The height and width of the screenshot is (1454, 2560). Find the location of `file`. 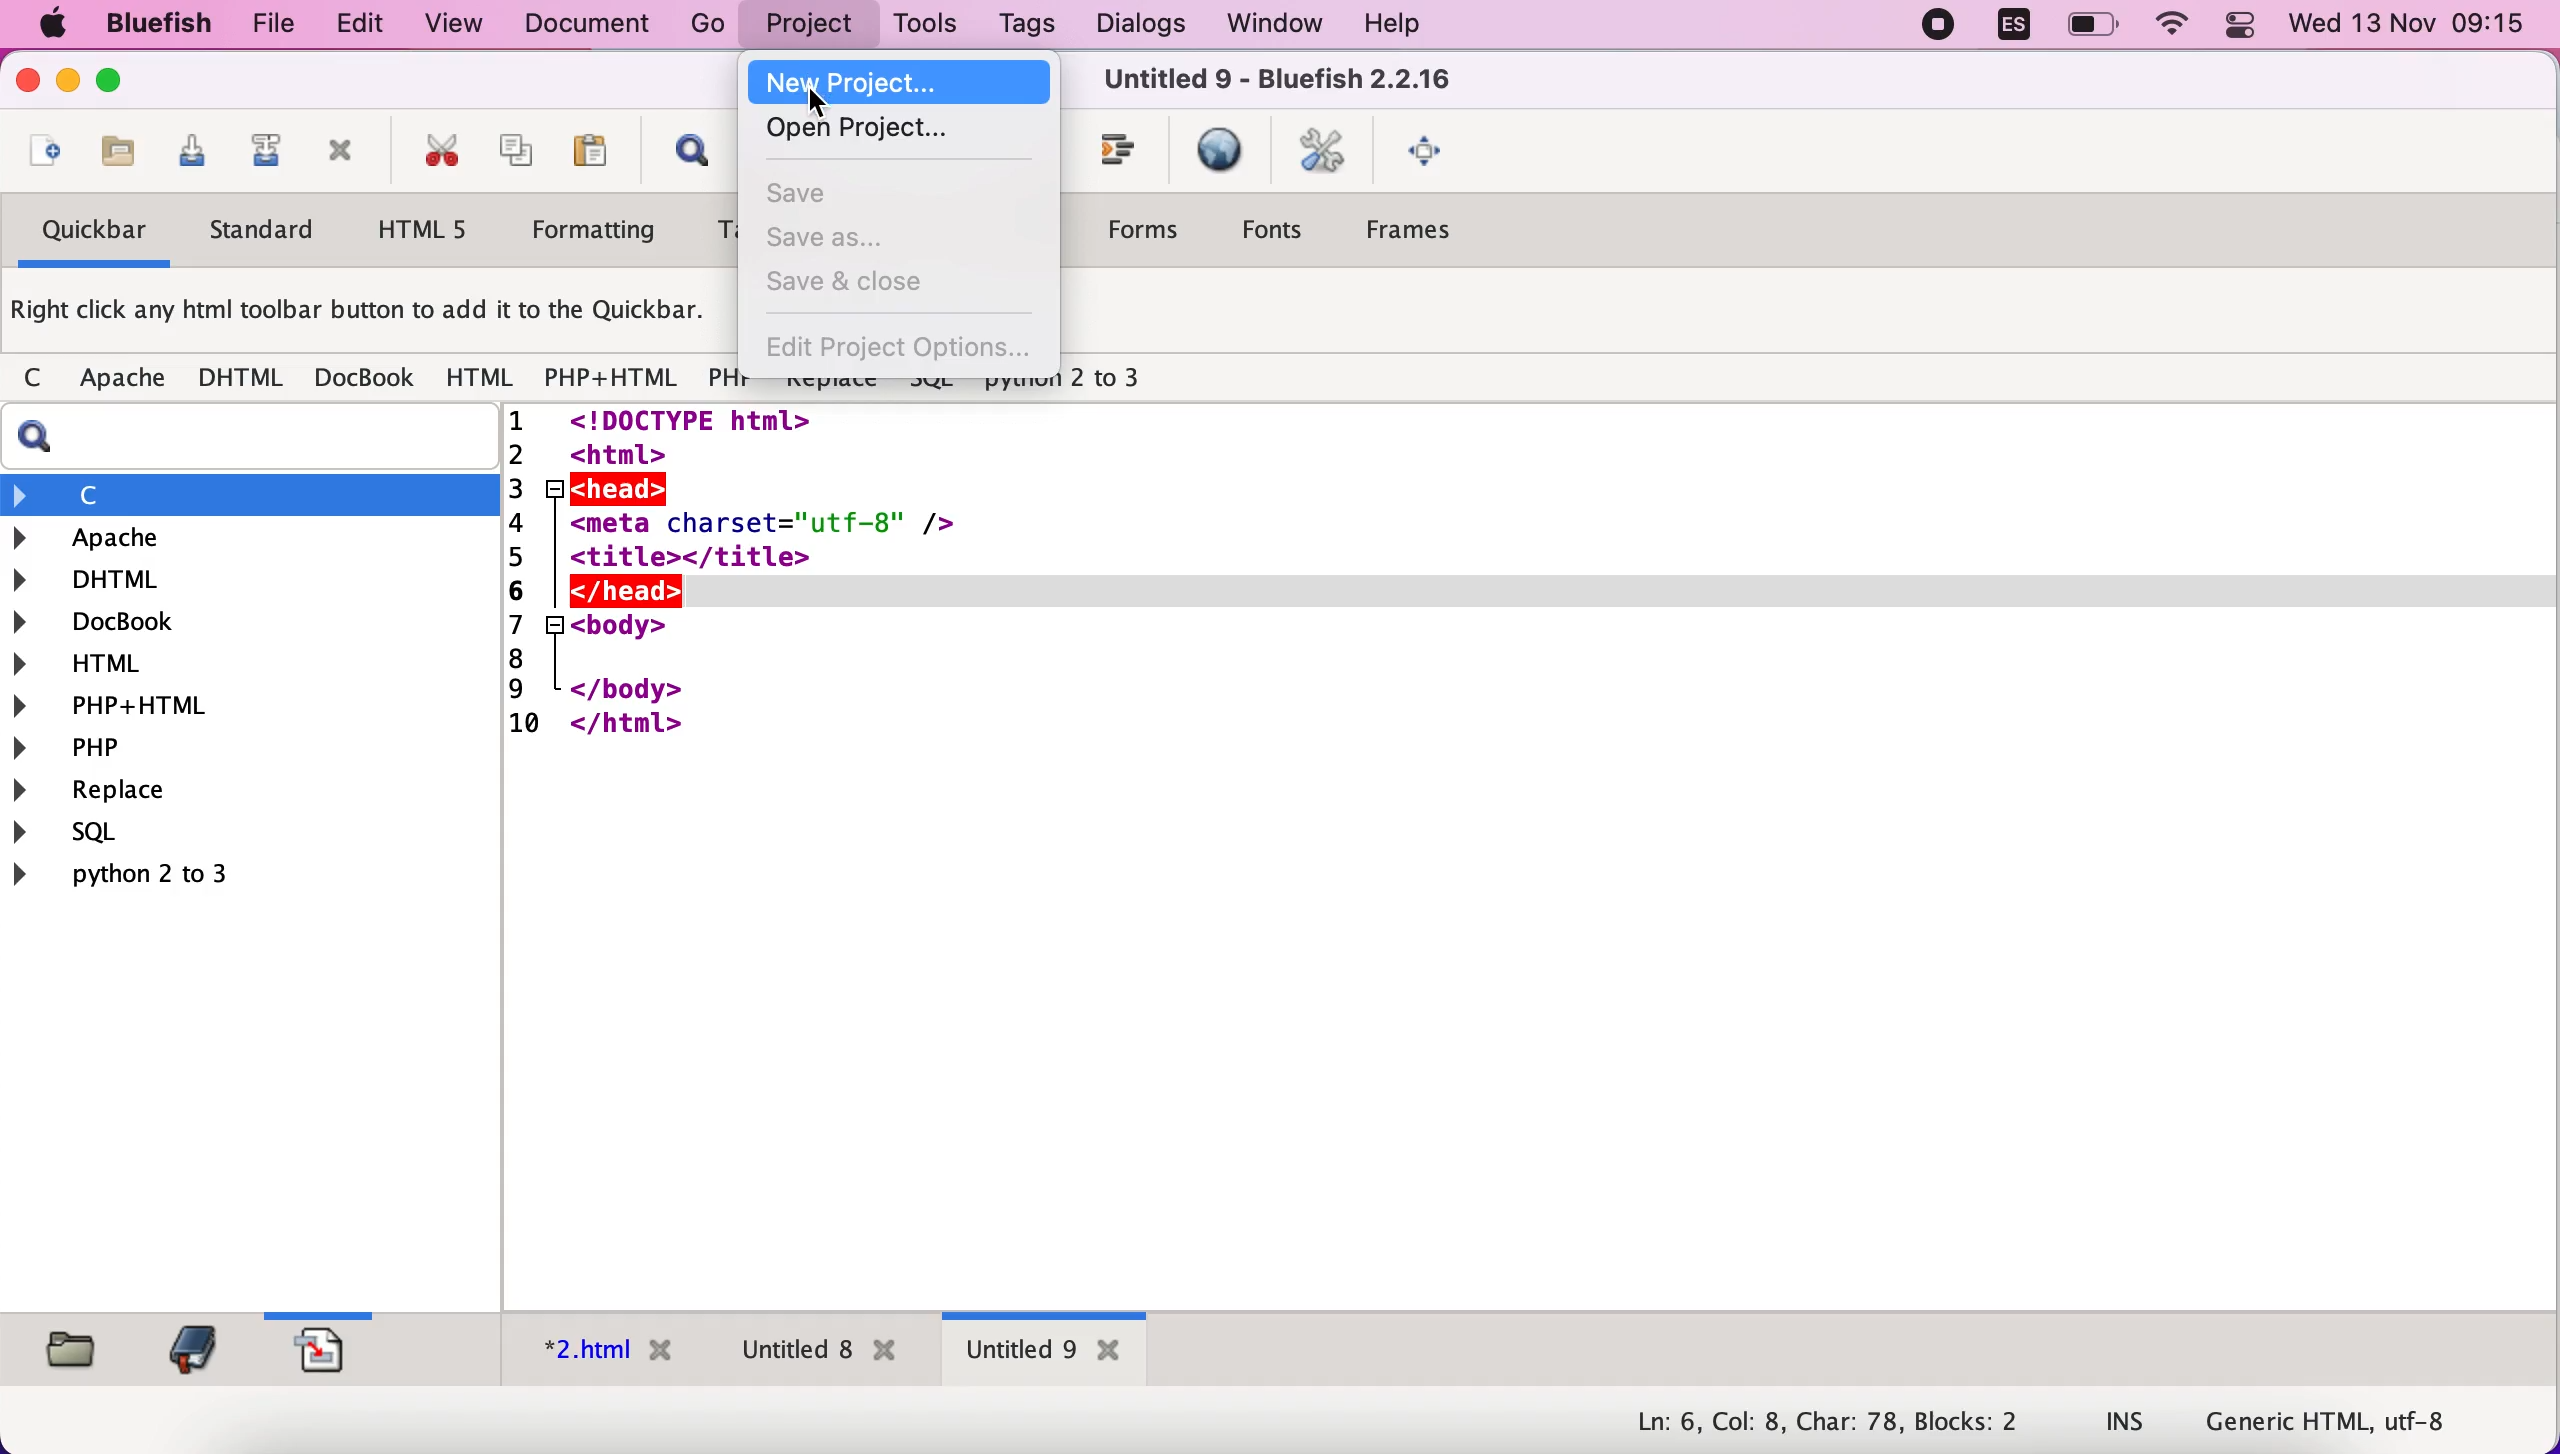

file is located at coordinates (264, 25).